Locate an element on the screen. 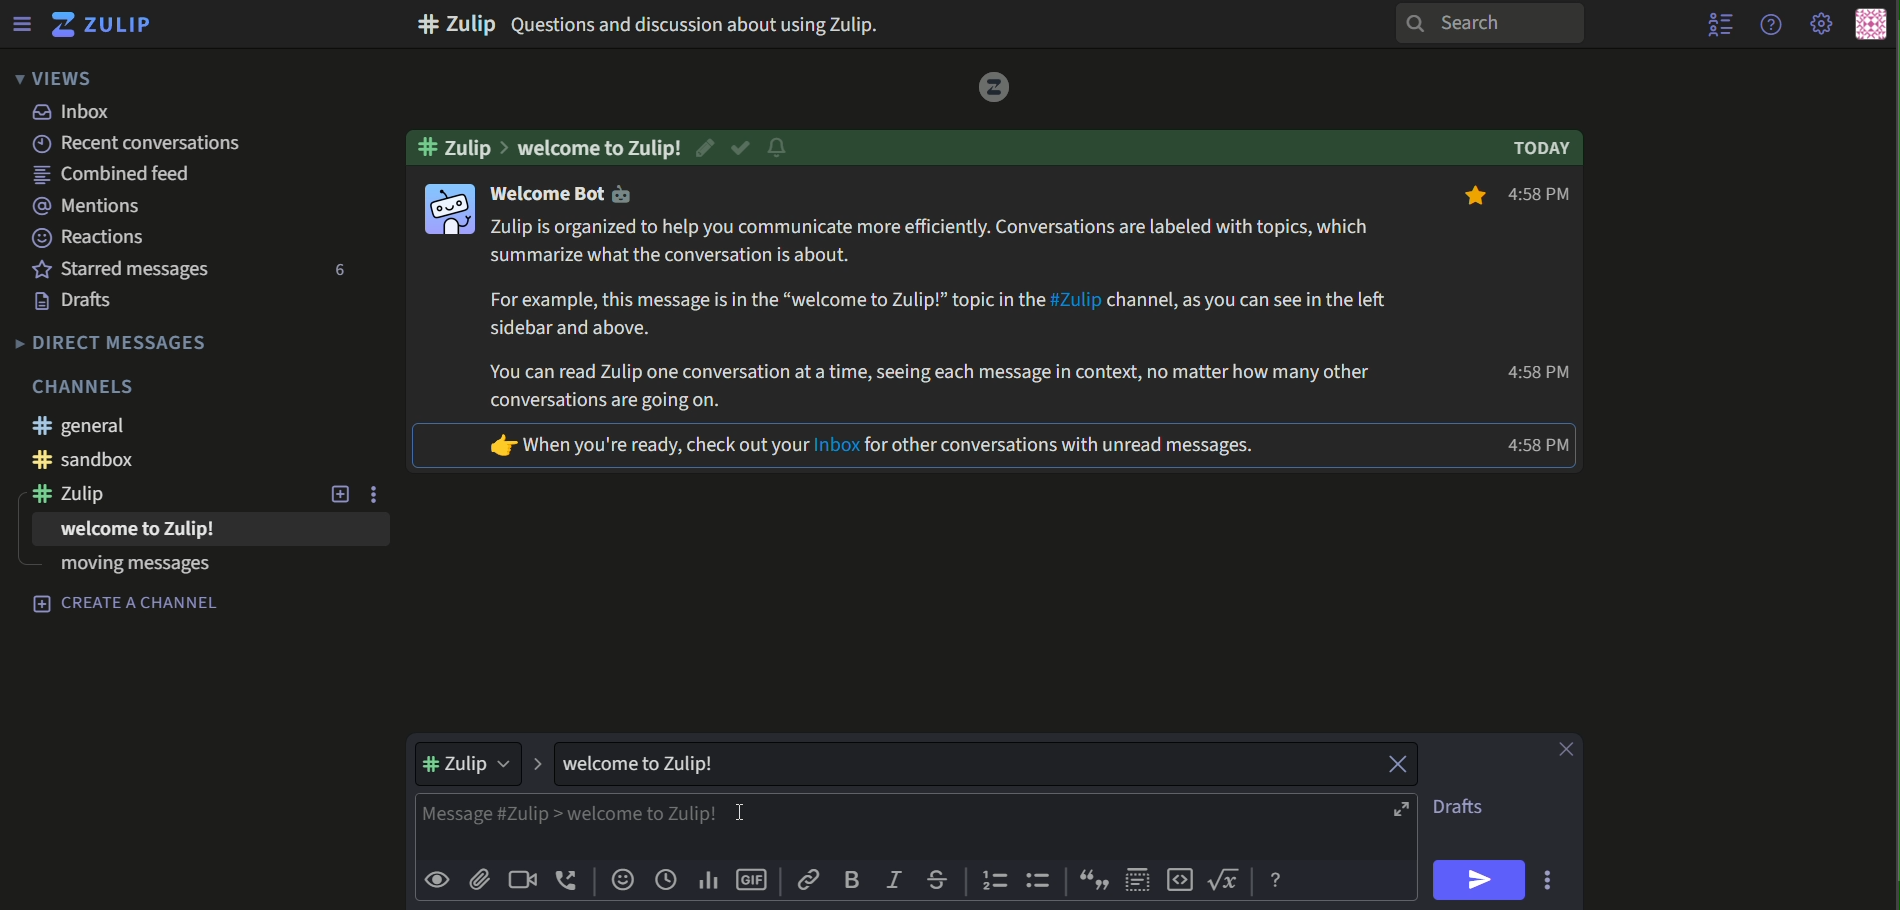  formatting is located at coordinates (1279, 881).